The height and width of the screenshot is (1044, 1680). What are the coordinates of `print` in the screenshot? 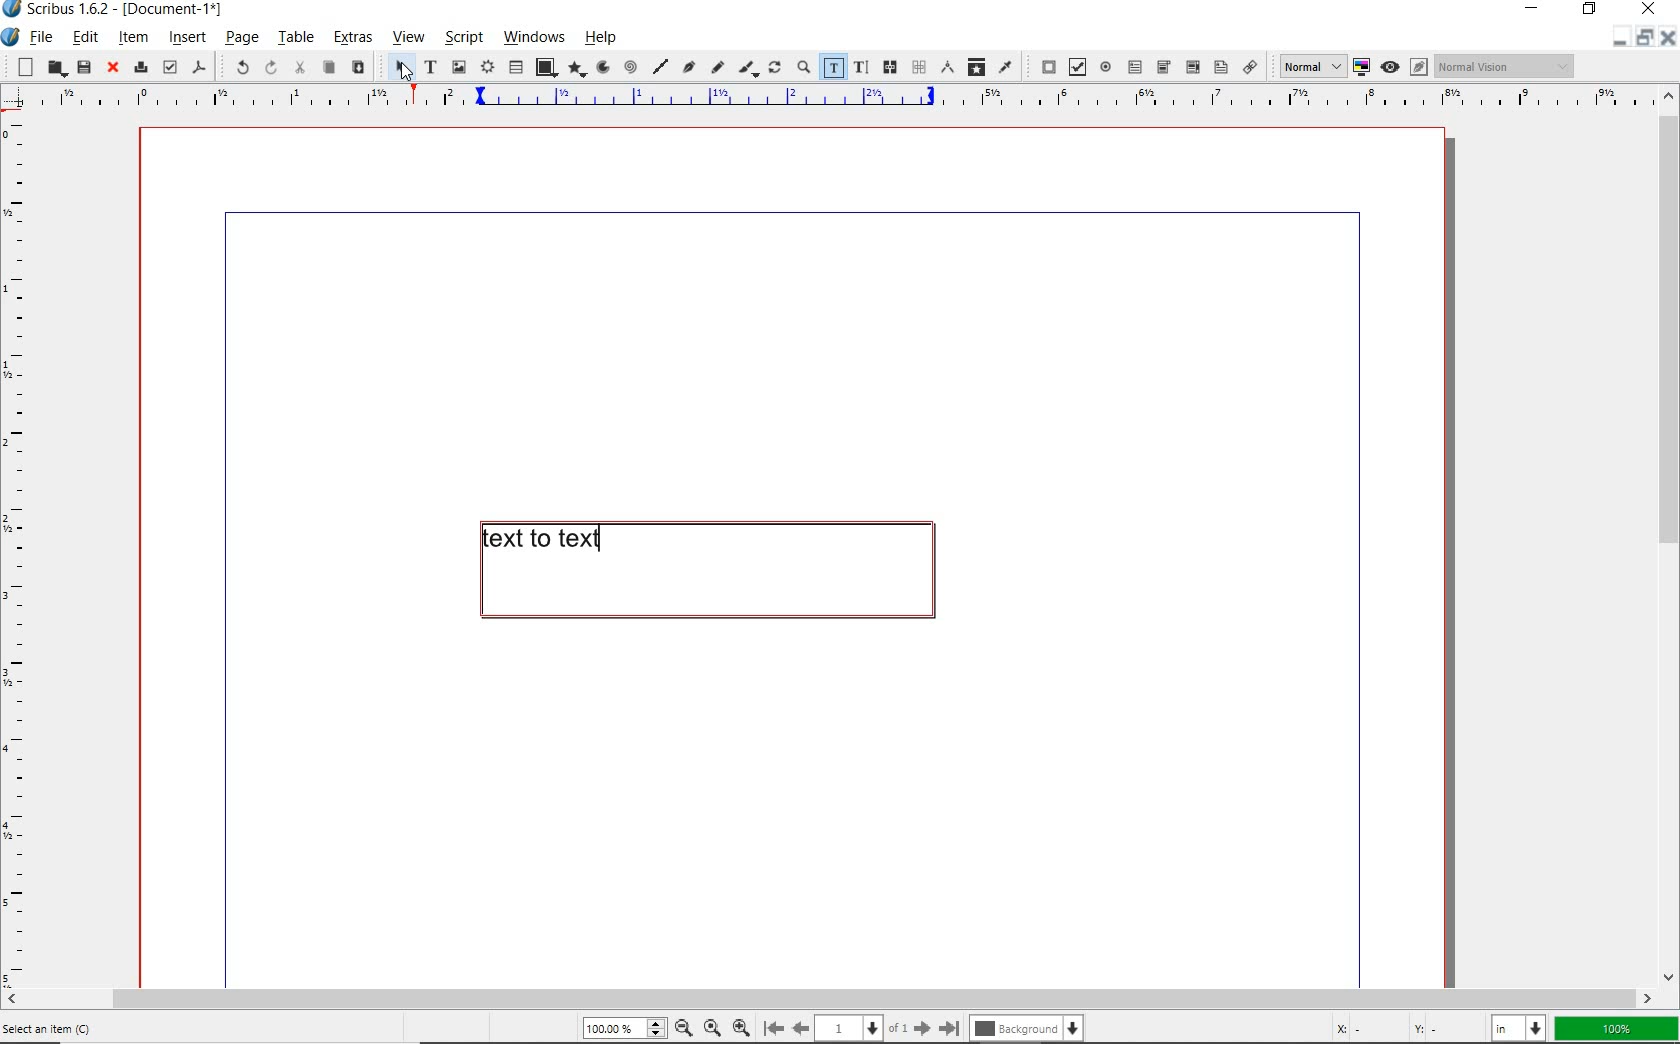 It's located at (139, 66).